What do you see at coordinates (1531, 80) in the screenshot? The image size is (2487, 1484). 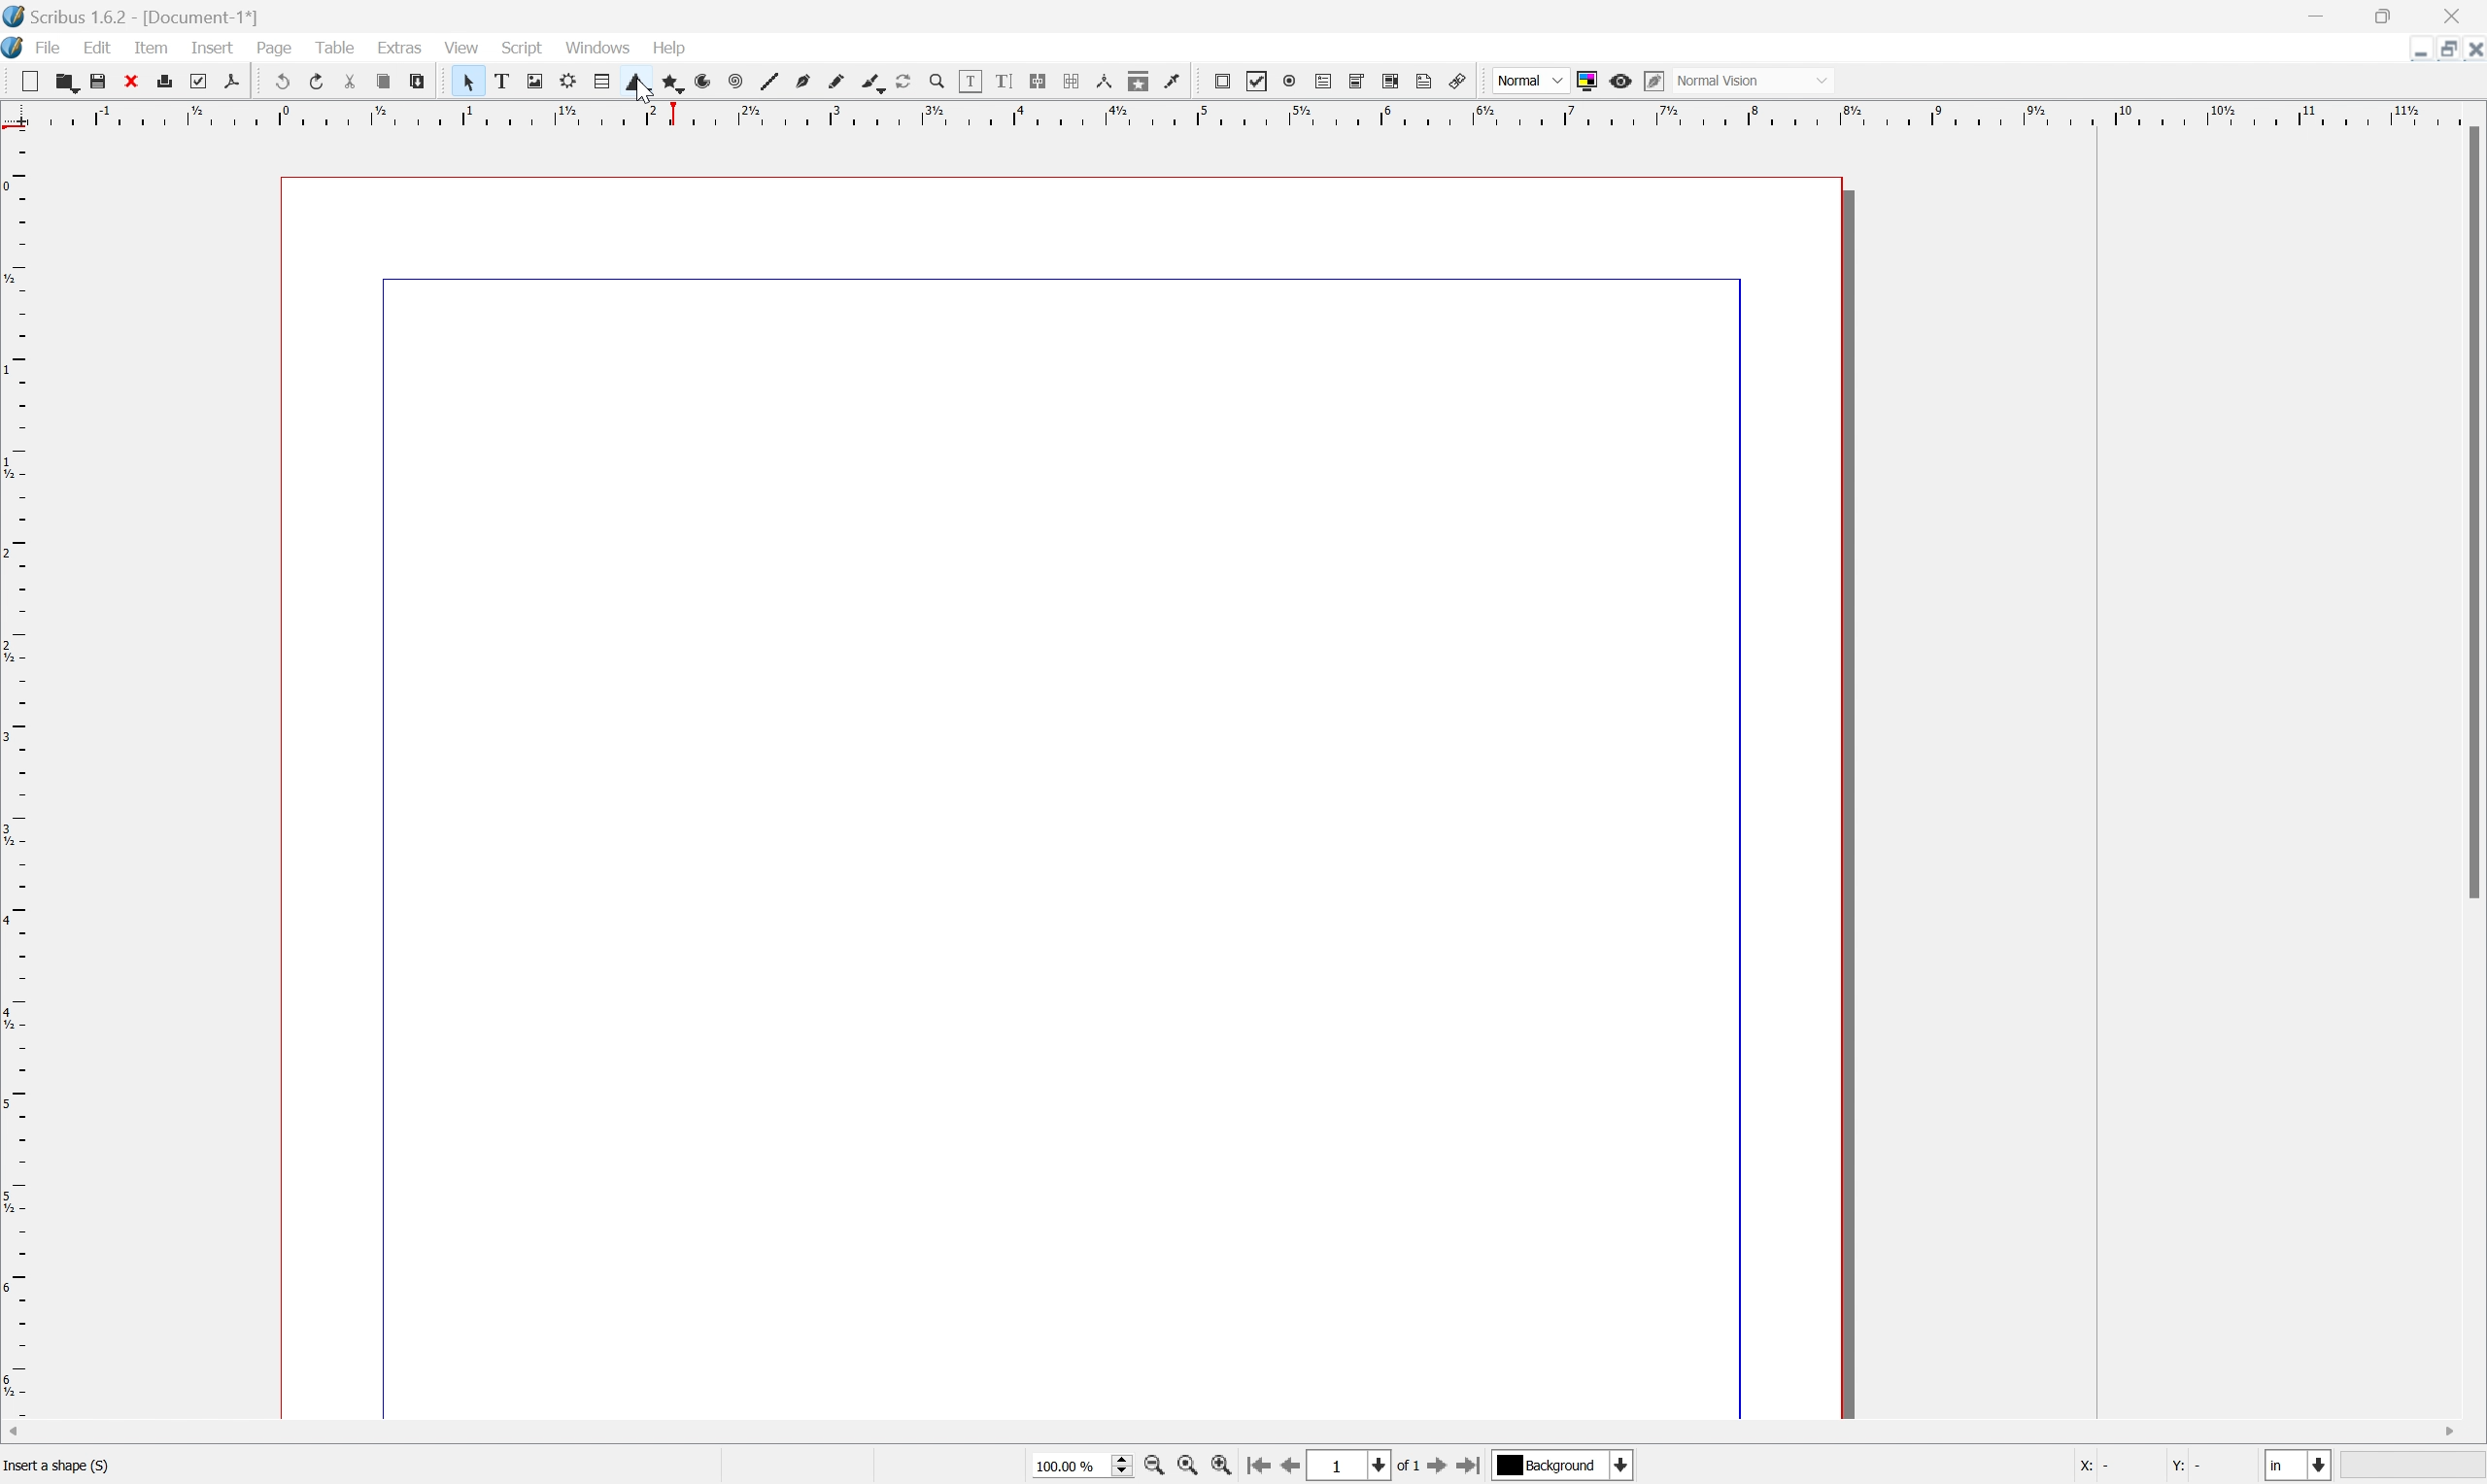 I see `Normal` at bounding box center [1531, 80].